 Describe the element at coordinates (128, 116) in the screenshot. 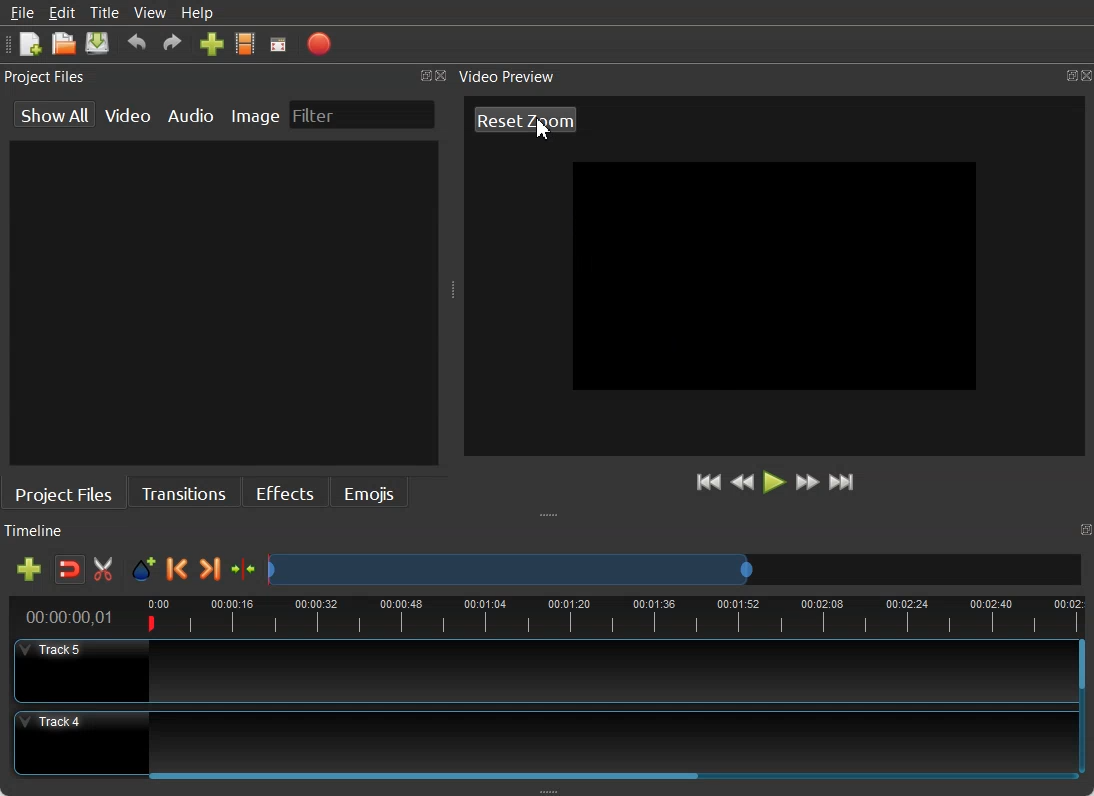

I see `Video` at that location.